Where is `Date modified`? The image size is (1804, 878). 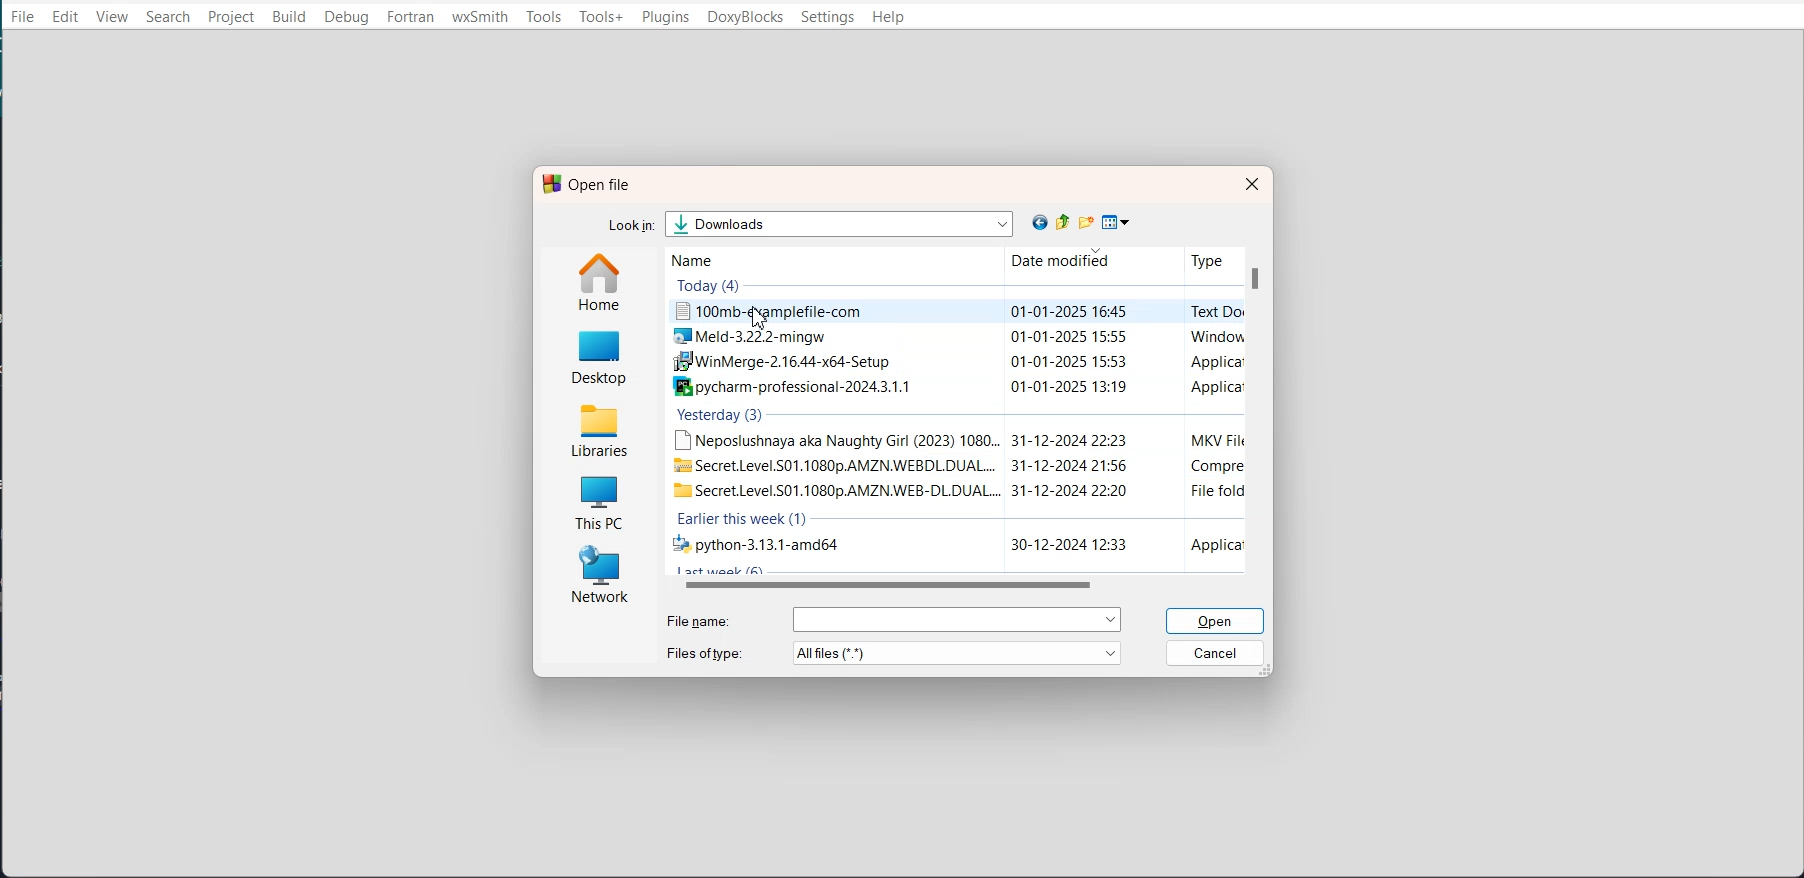 Date modified is located at coordinates (1051, 261).